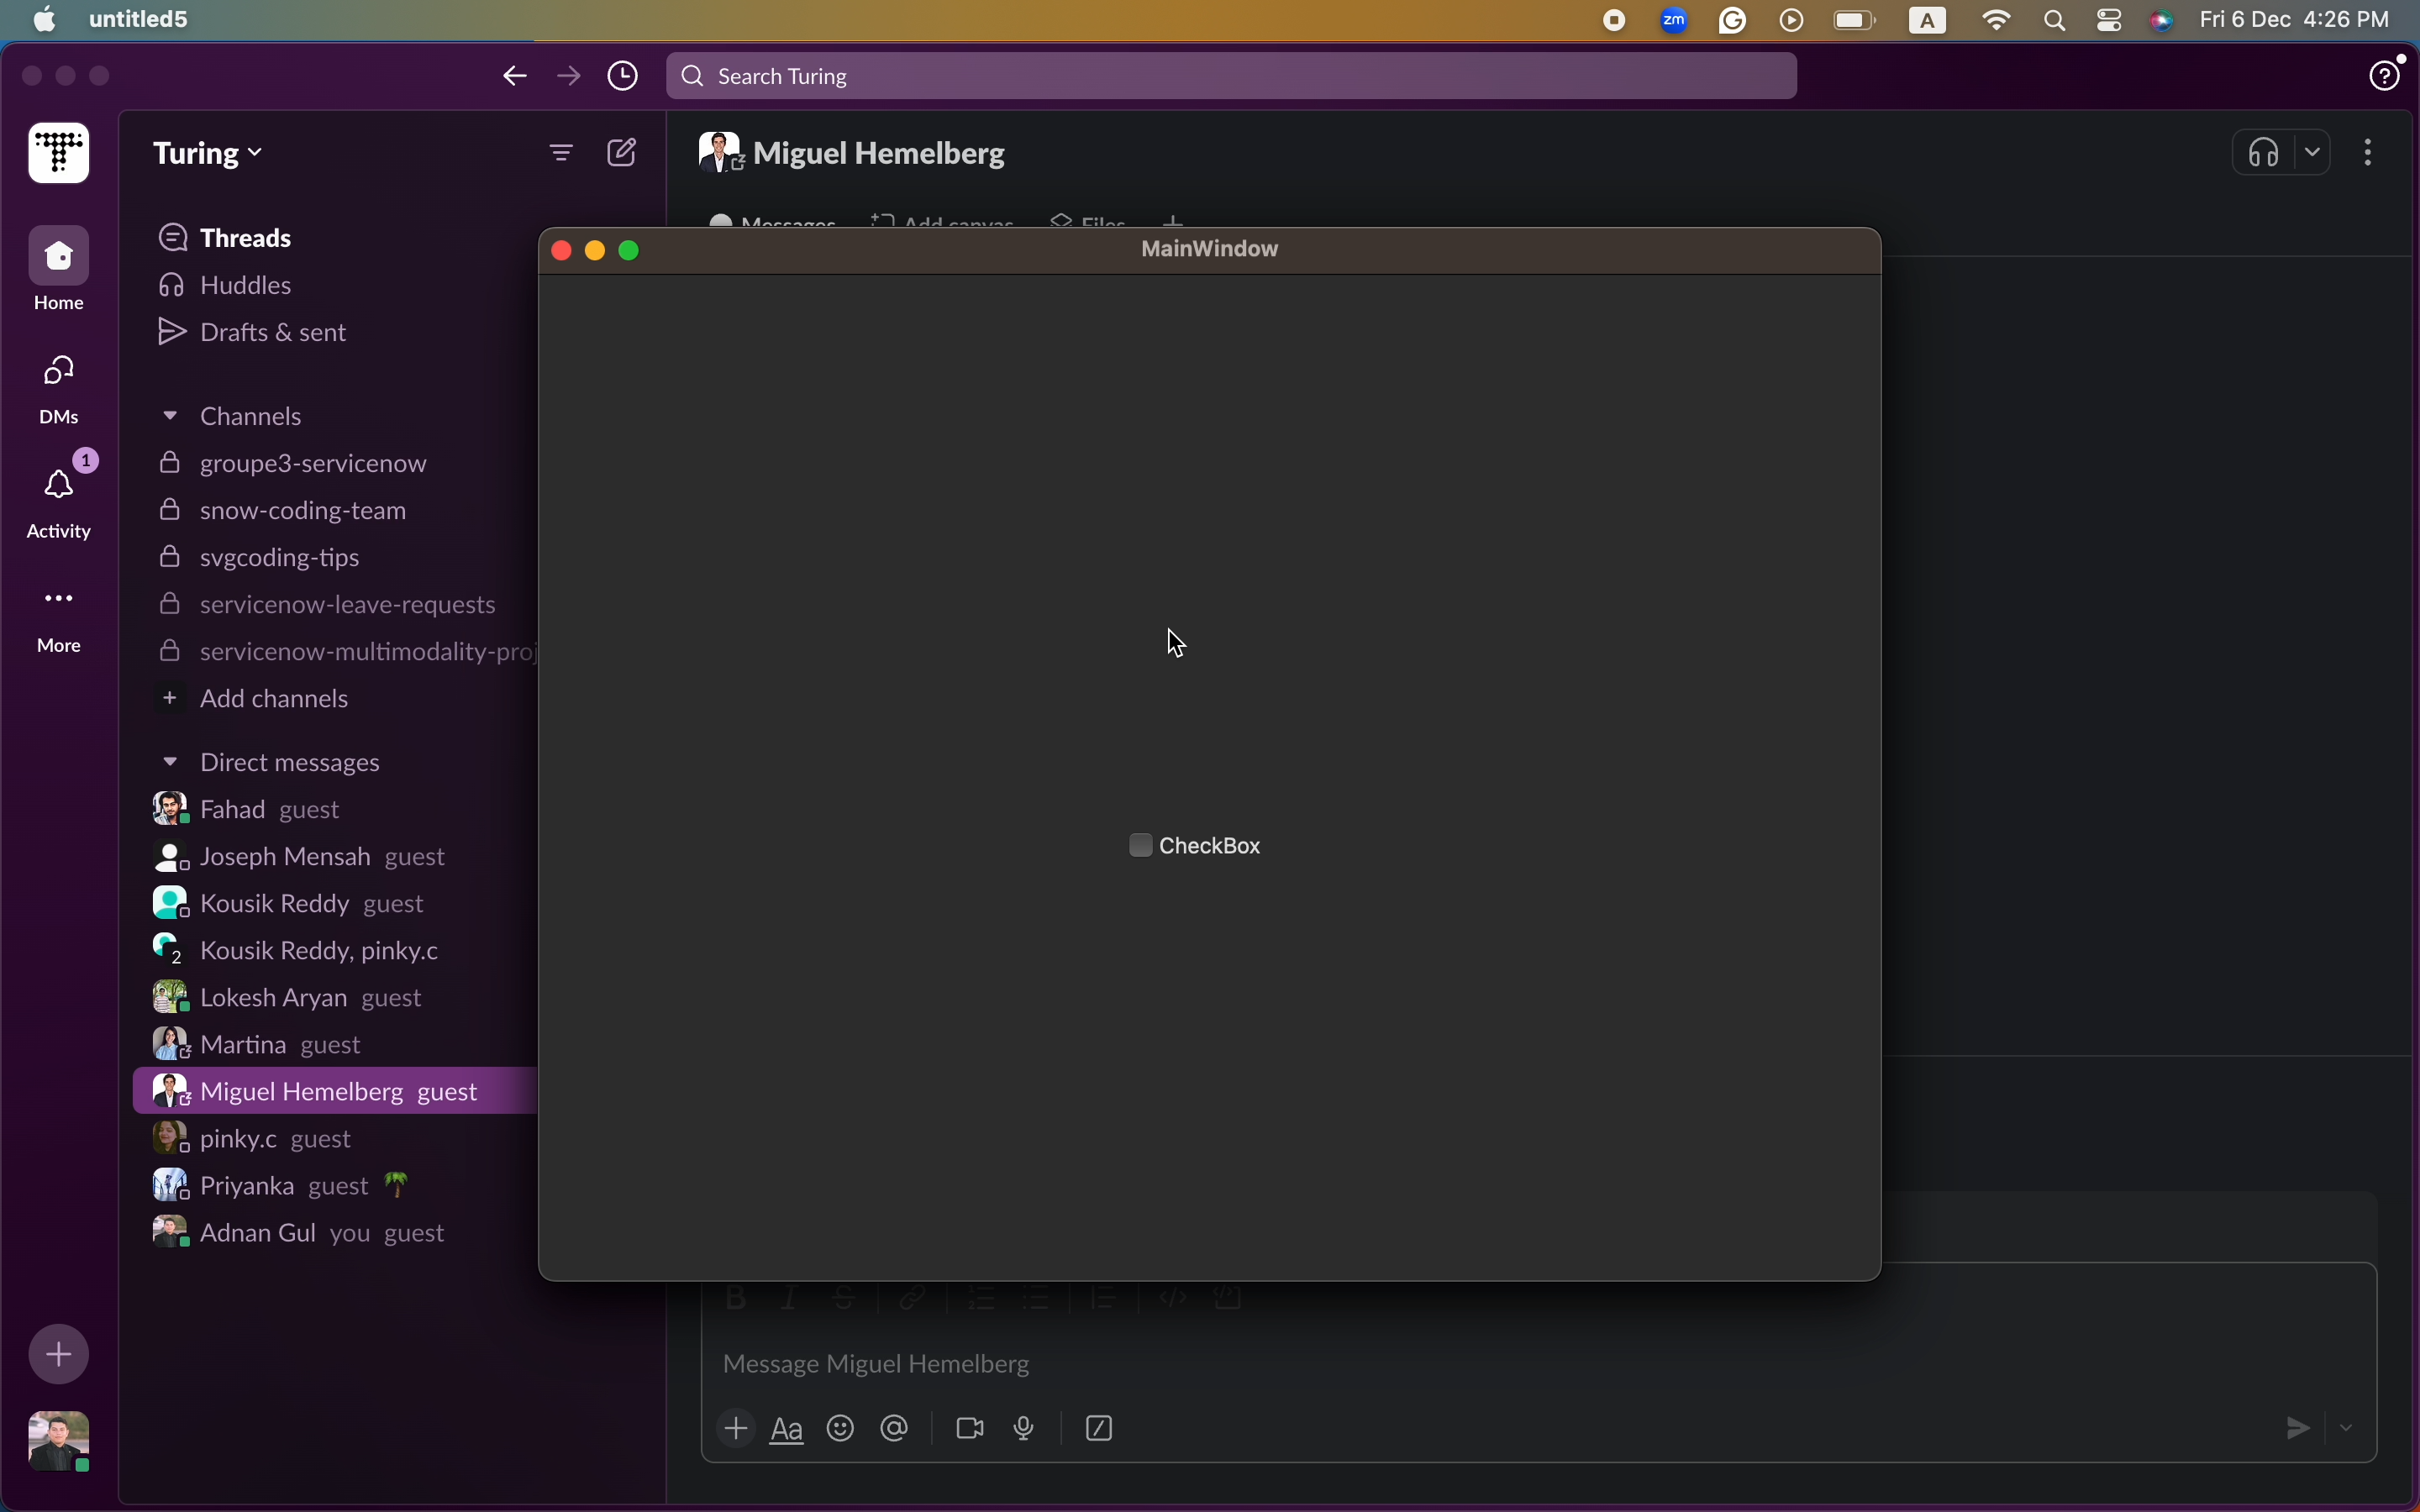 This screenshot has width=2420, height=1512. Describe the element at coordinates (342, 654) in the screenshot. I see `servicenow-multimodality` at that location.